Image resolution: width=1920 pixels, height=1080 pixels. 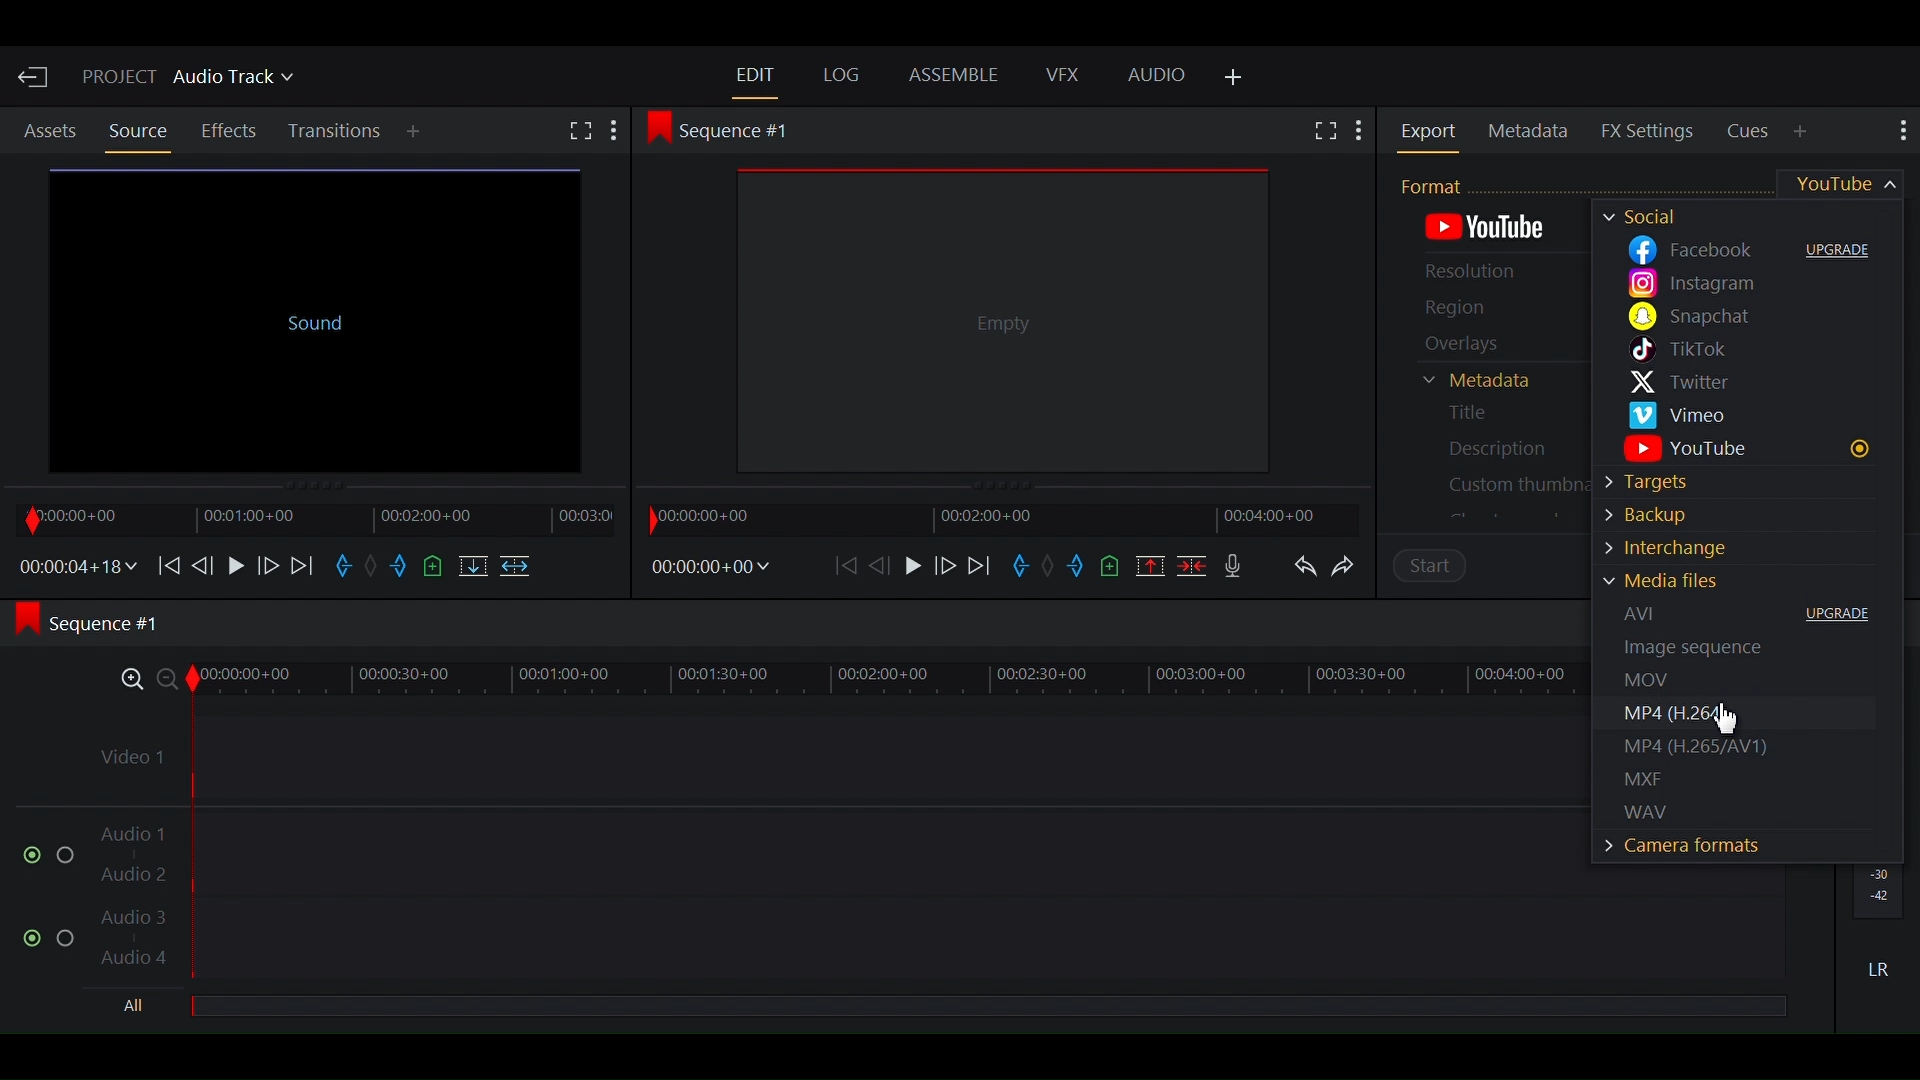 I want to click on LR, so click(x=1886, y=969).